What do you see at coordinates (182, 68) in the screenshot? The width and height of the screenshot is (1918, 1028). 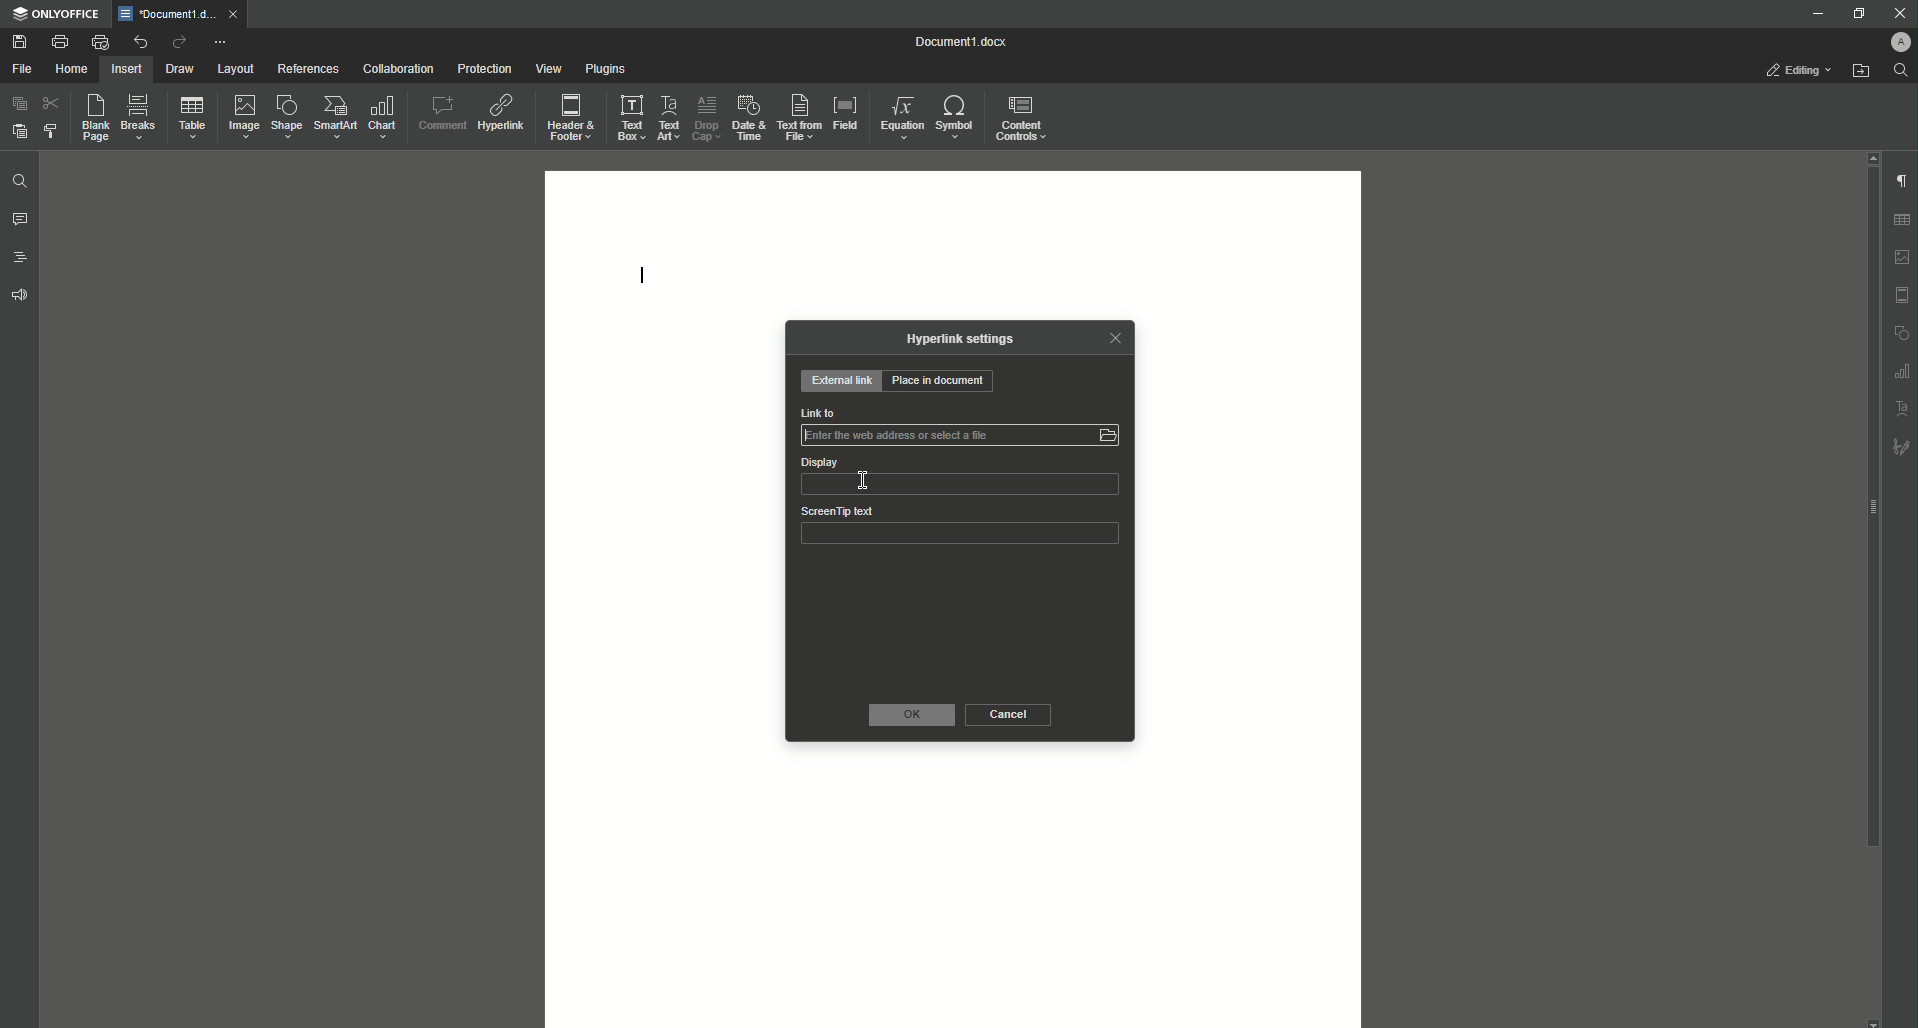 I see `Draw` at bounding box center [182, 68].